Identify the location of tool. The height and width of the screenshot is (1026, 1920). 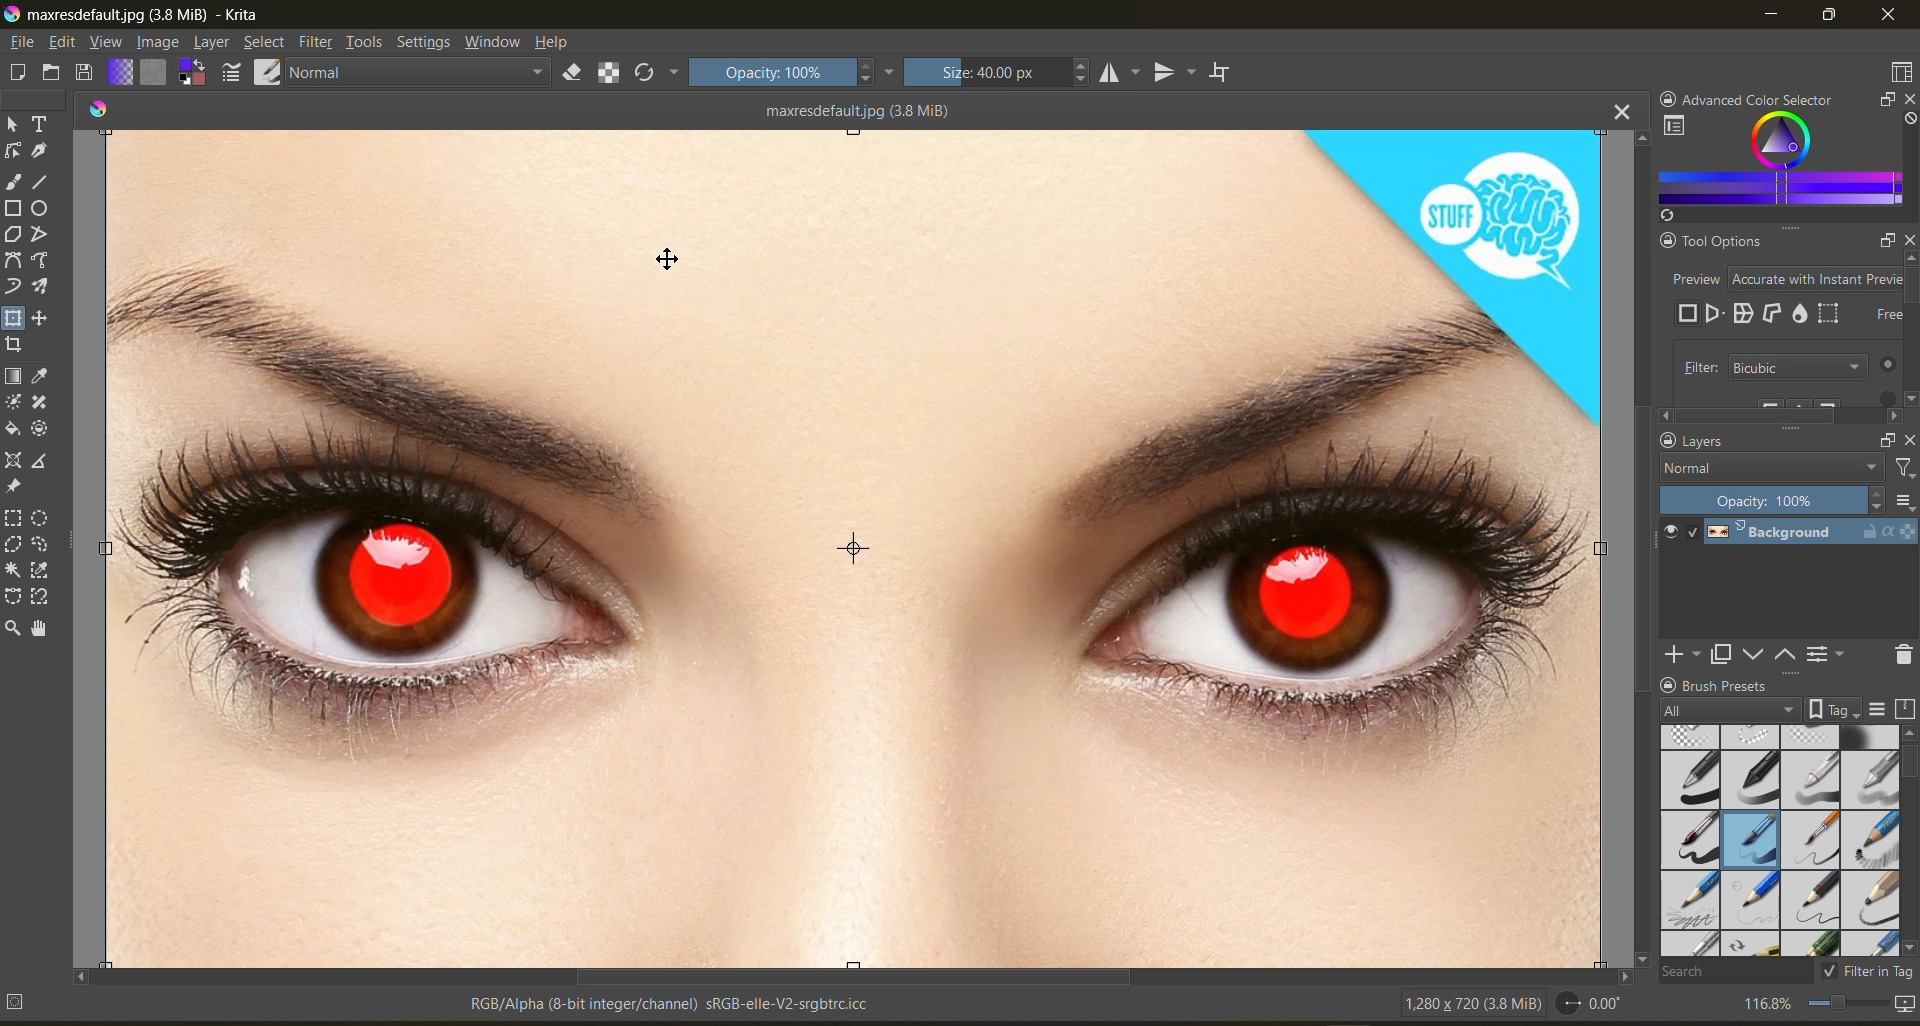
(15, 123).